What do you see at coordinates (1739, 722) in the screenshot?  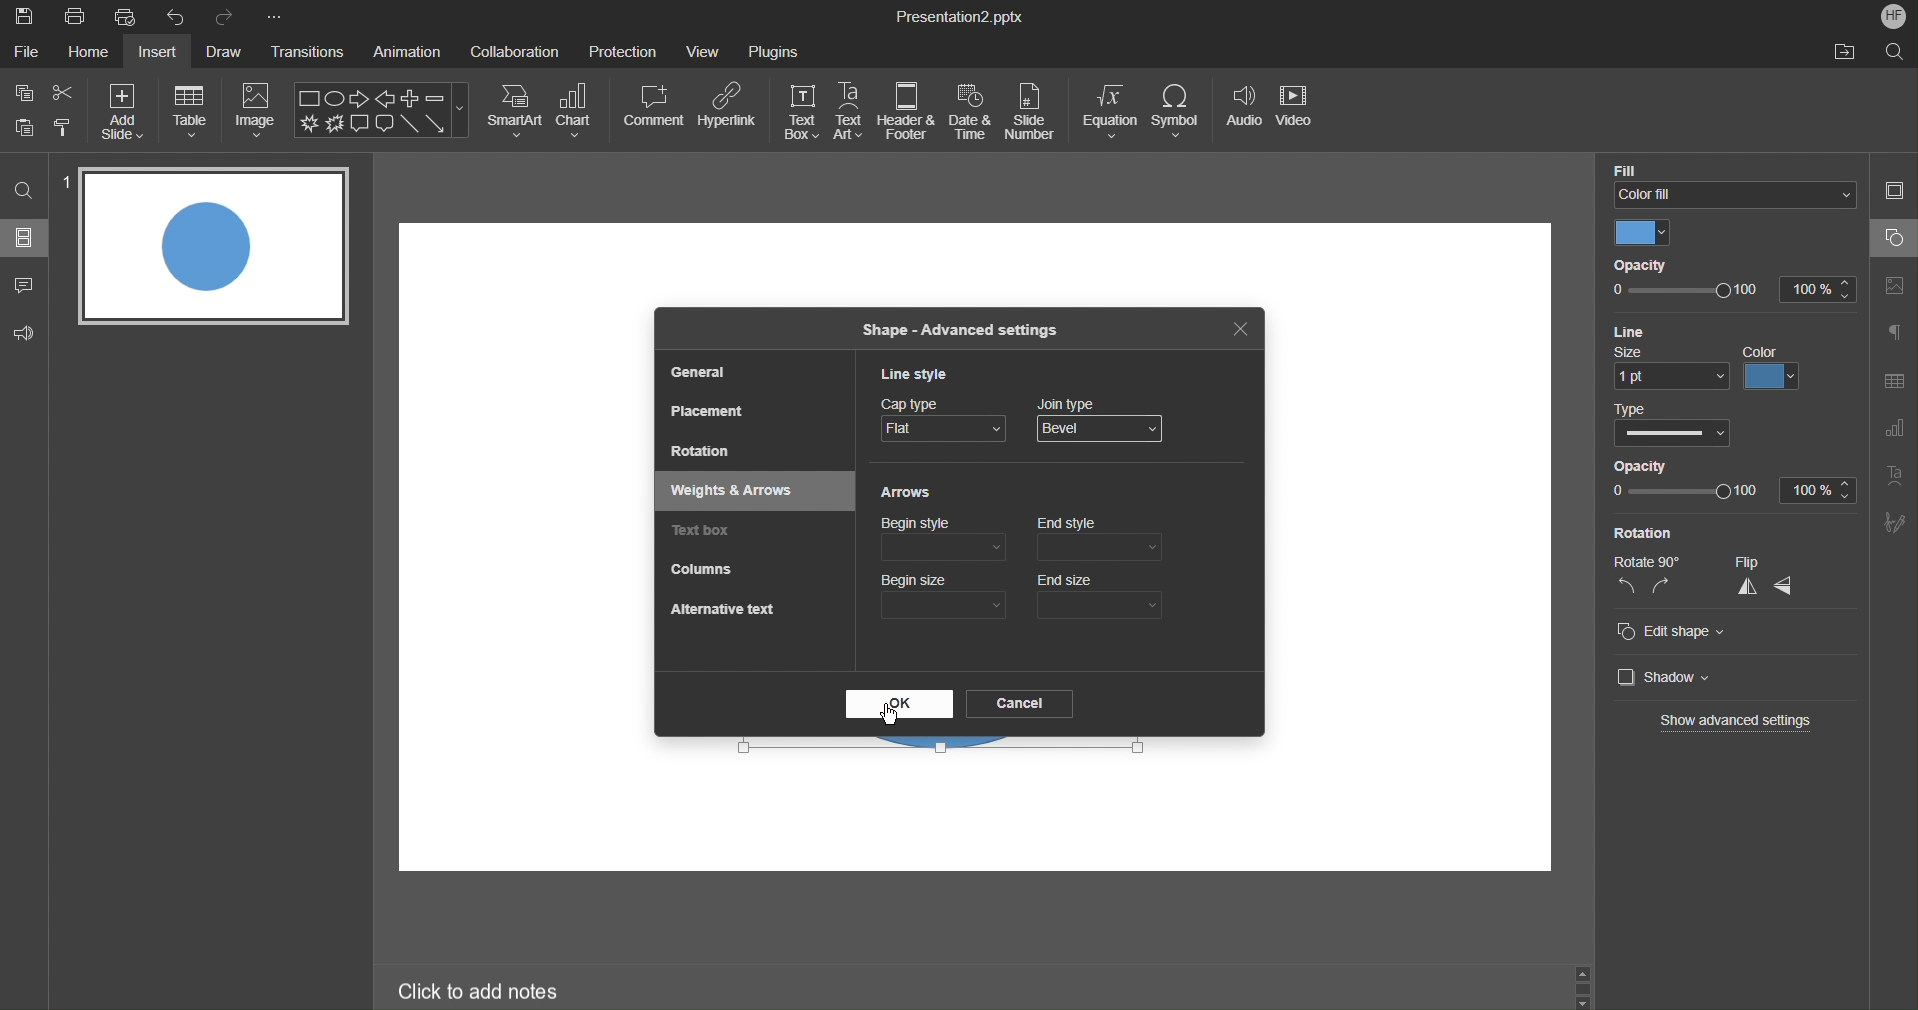 I see `Show advanced settings` at bounding box center [1739, 722].